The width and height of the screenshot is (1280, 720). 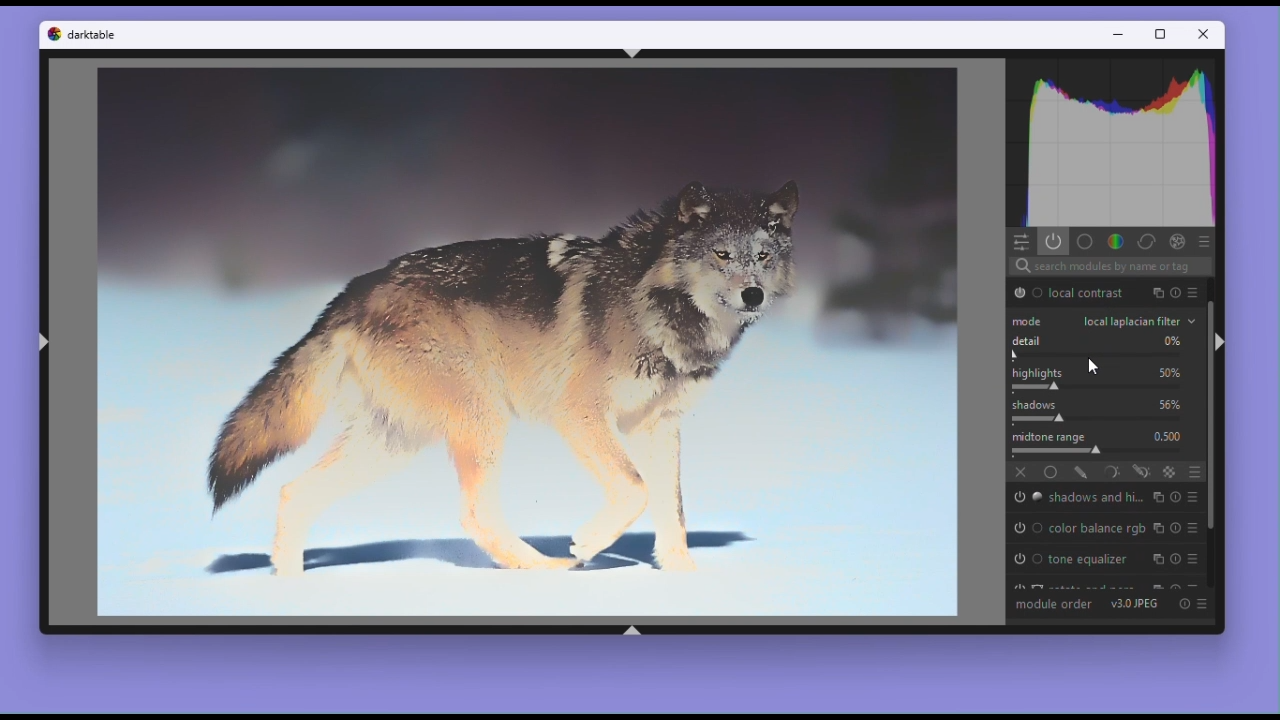 What do you see at coordinates (1180, 292) in the screenshot?
I see `search modules by name or tag` at bounding box center [1180, 292].